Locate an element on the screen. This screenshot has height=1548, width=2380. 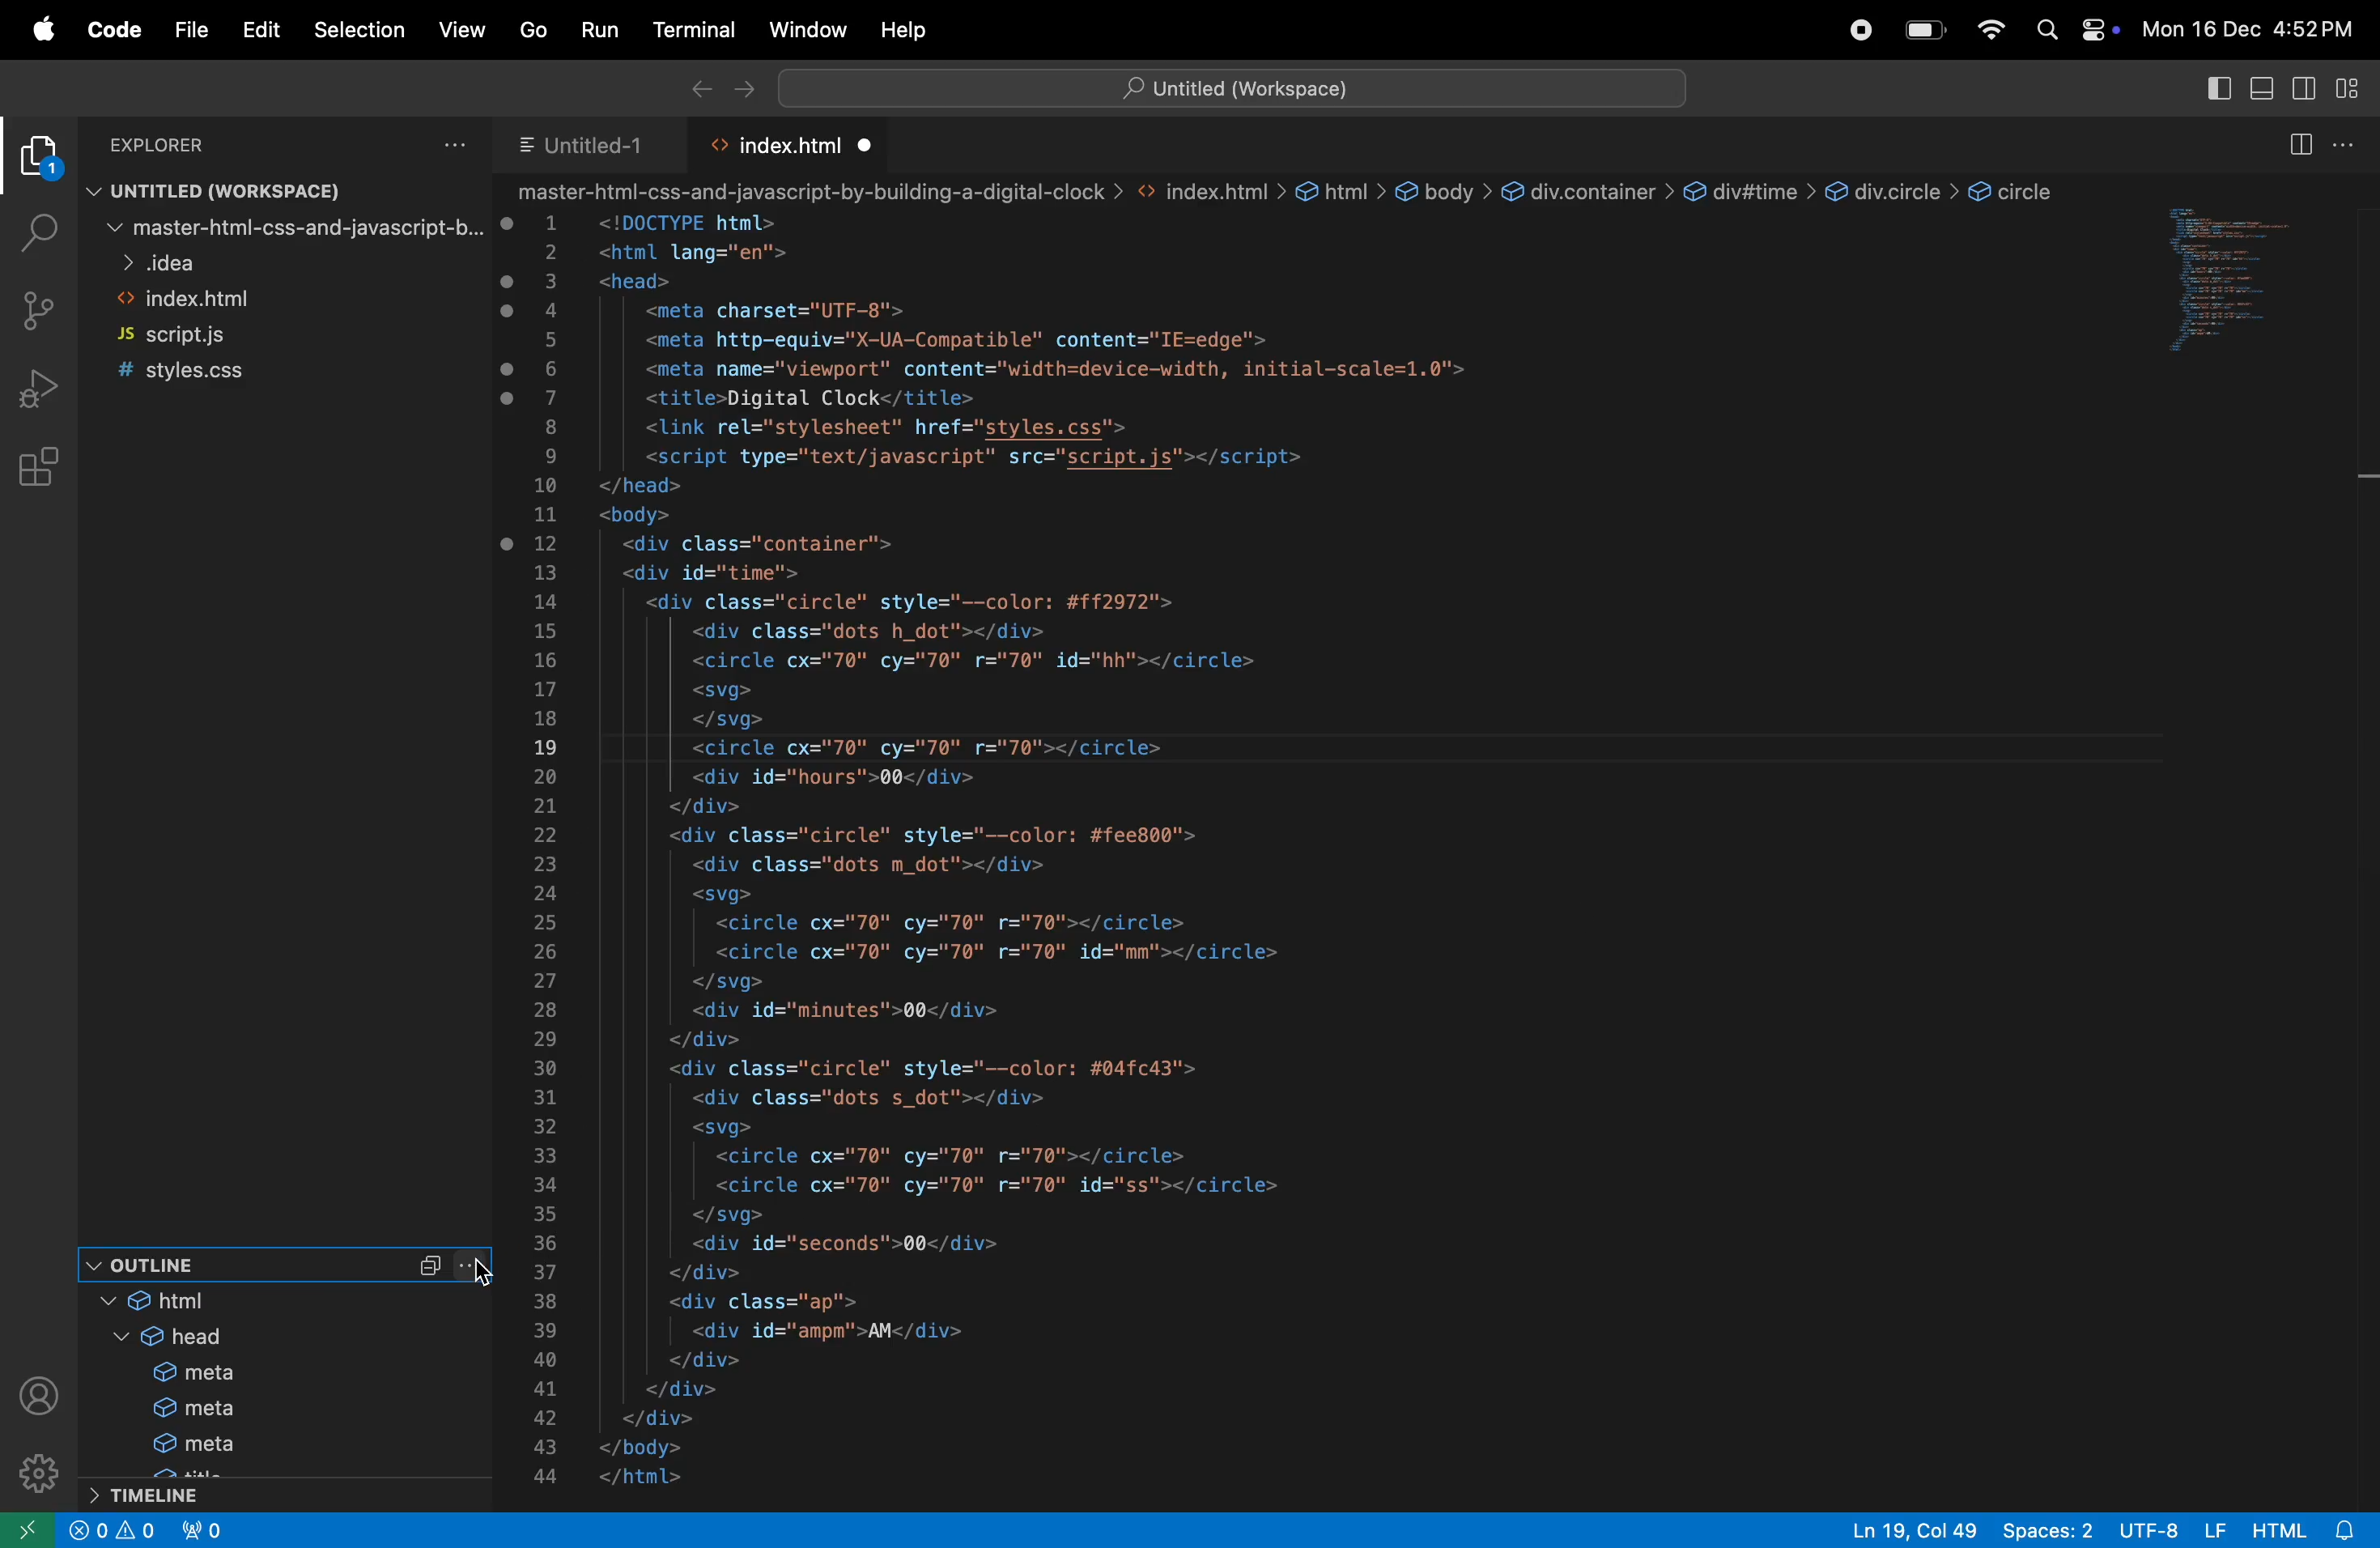
untitled is located at coordinates (593, 149).